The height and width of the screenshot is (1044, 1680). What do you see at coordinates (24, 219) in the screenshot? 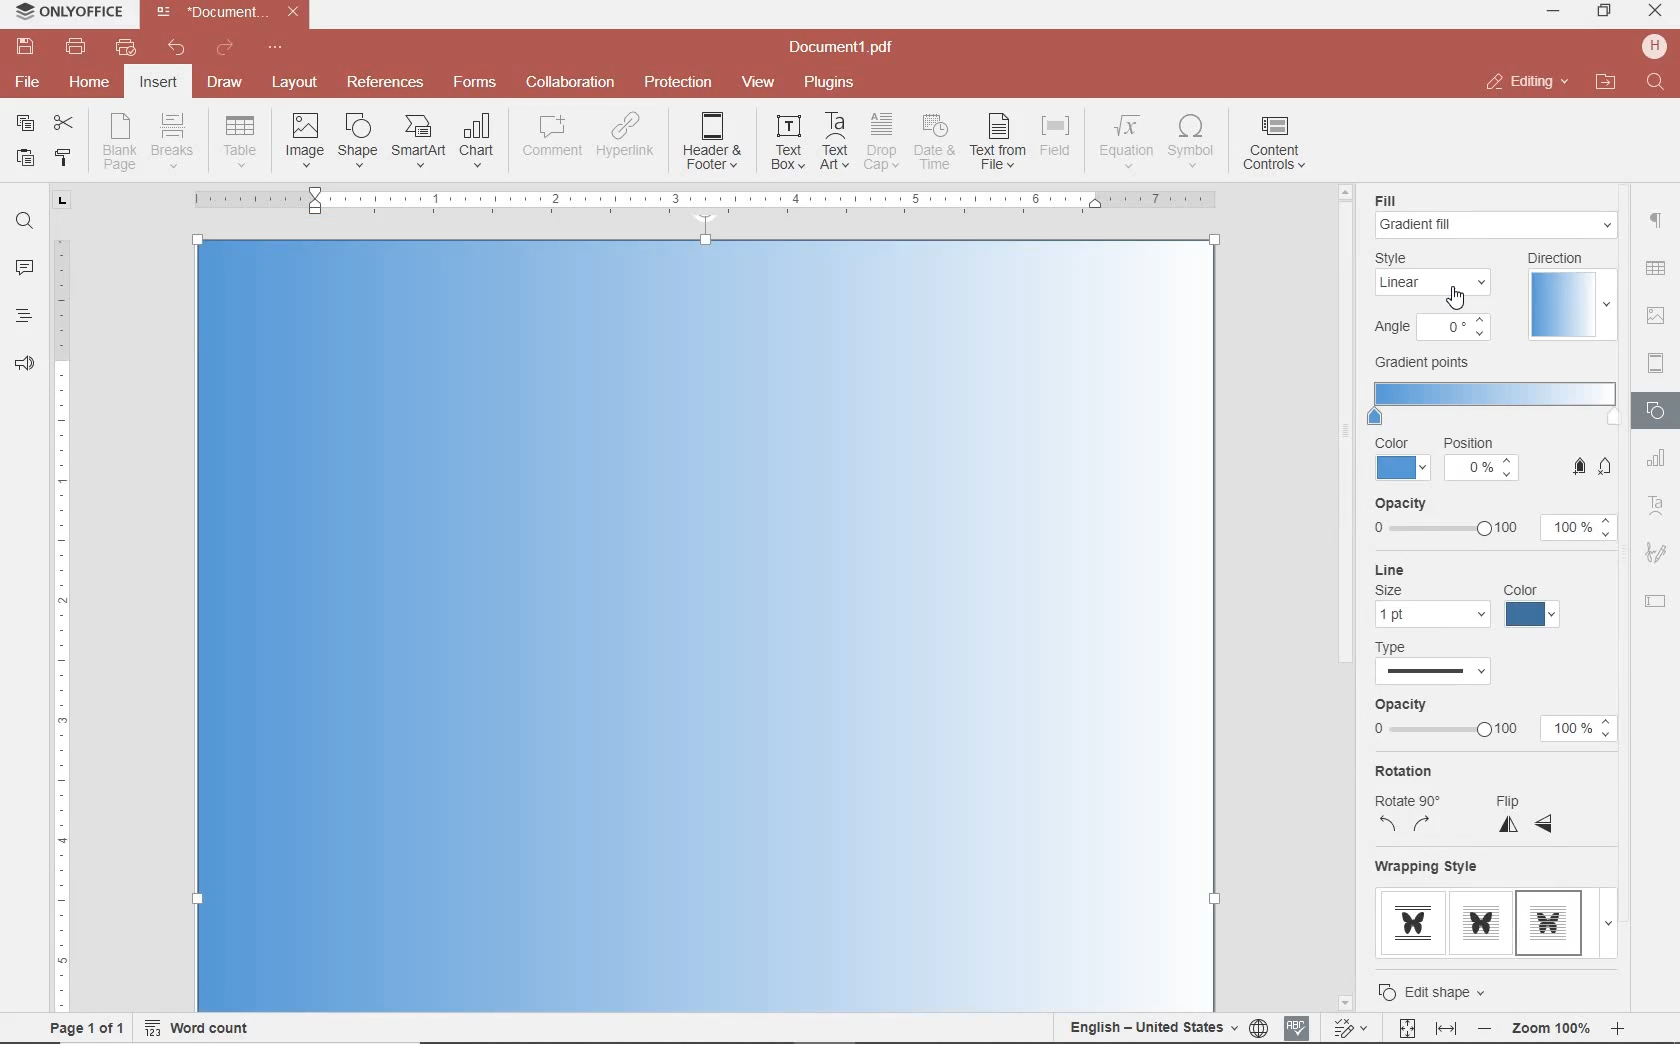
I see `find` at bounding box center [24, 219].